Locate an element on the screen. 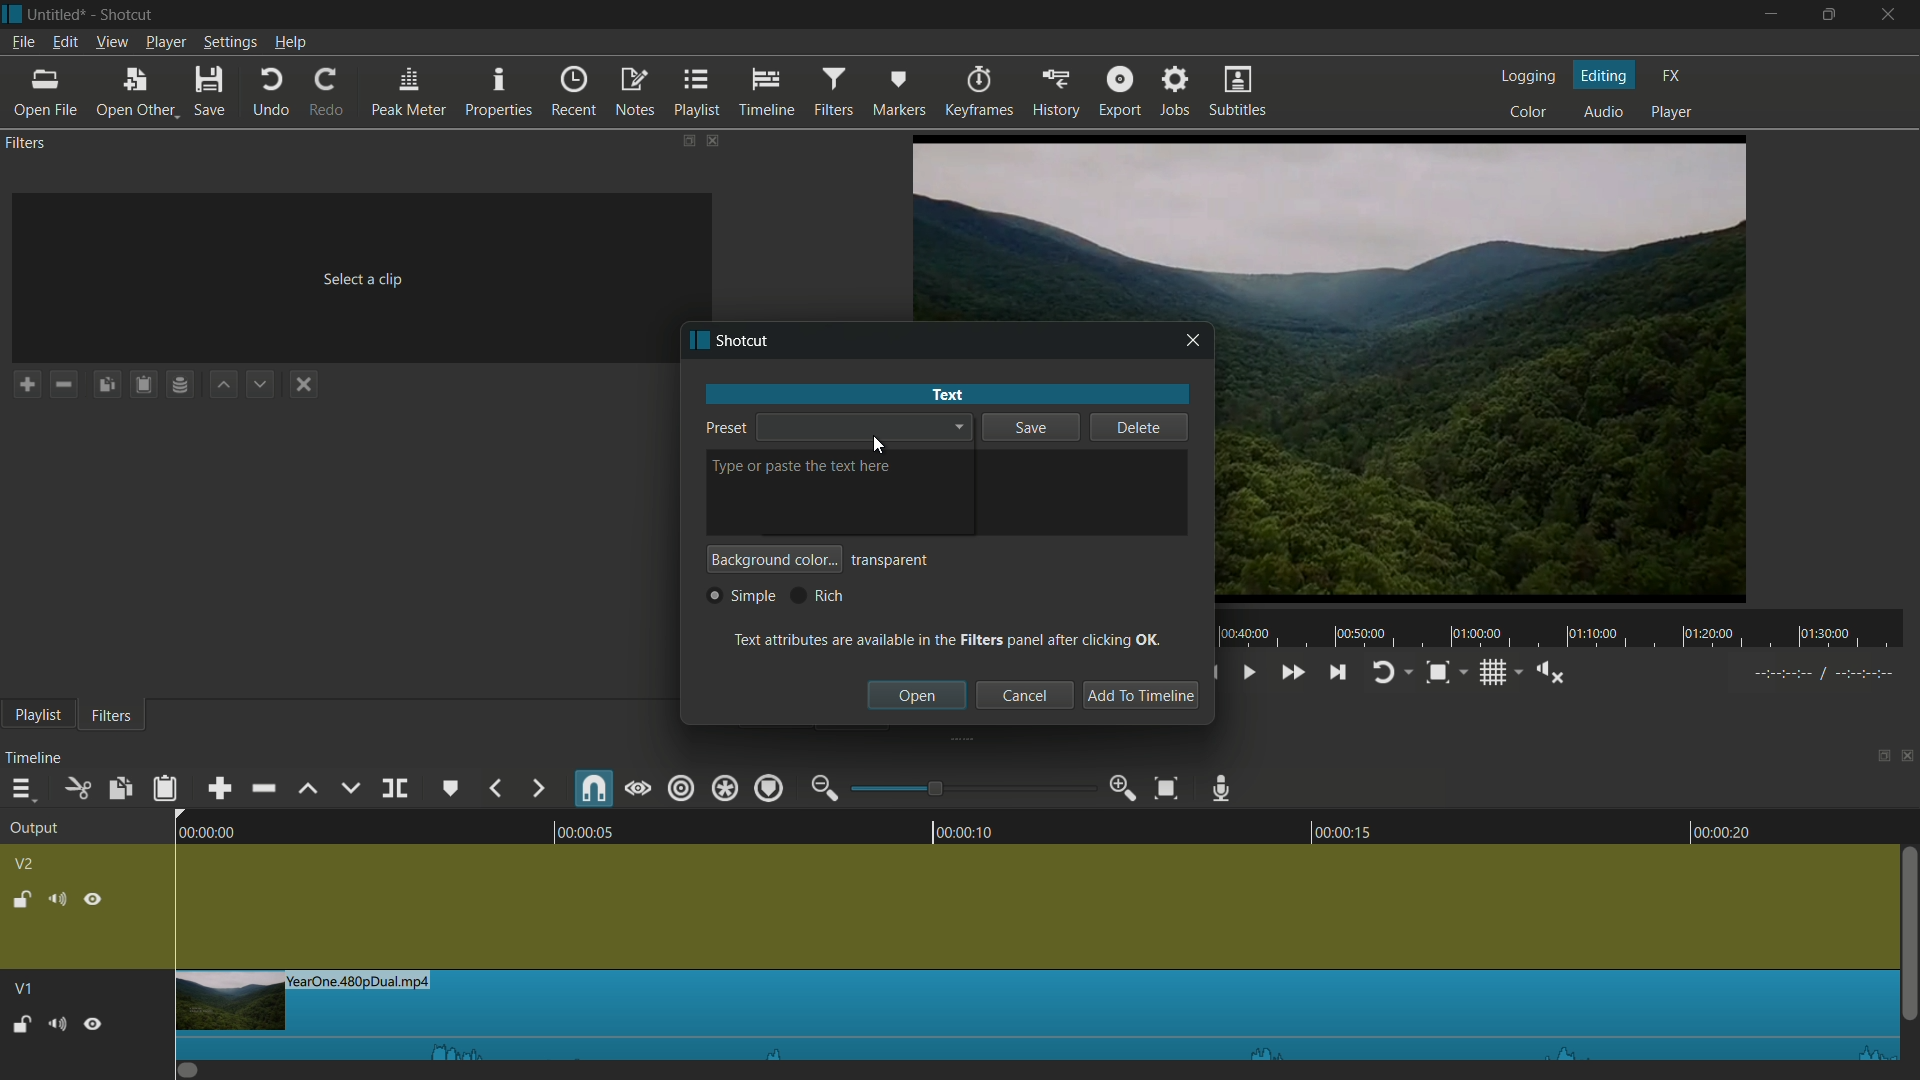 The height and width of the screenshot is (1080, 1920). app icon is located at coordinates (695, 341).